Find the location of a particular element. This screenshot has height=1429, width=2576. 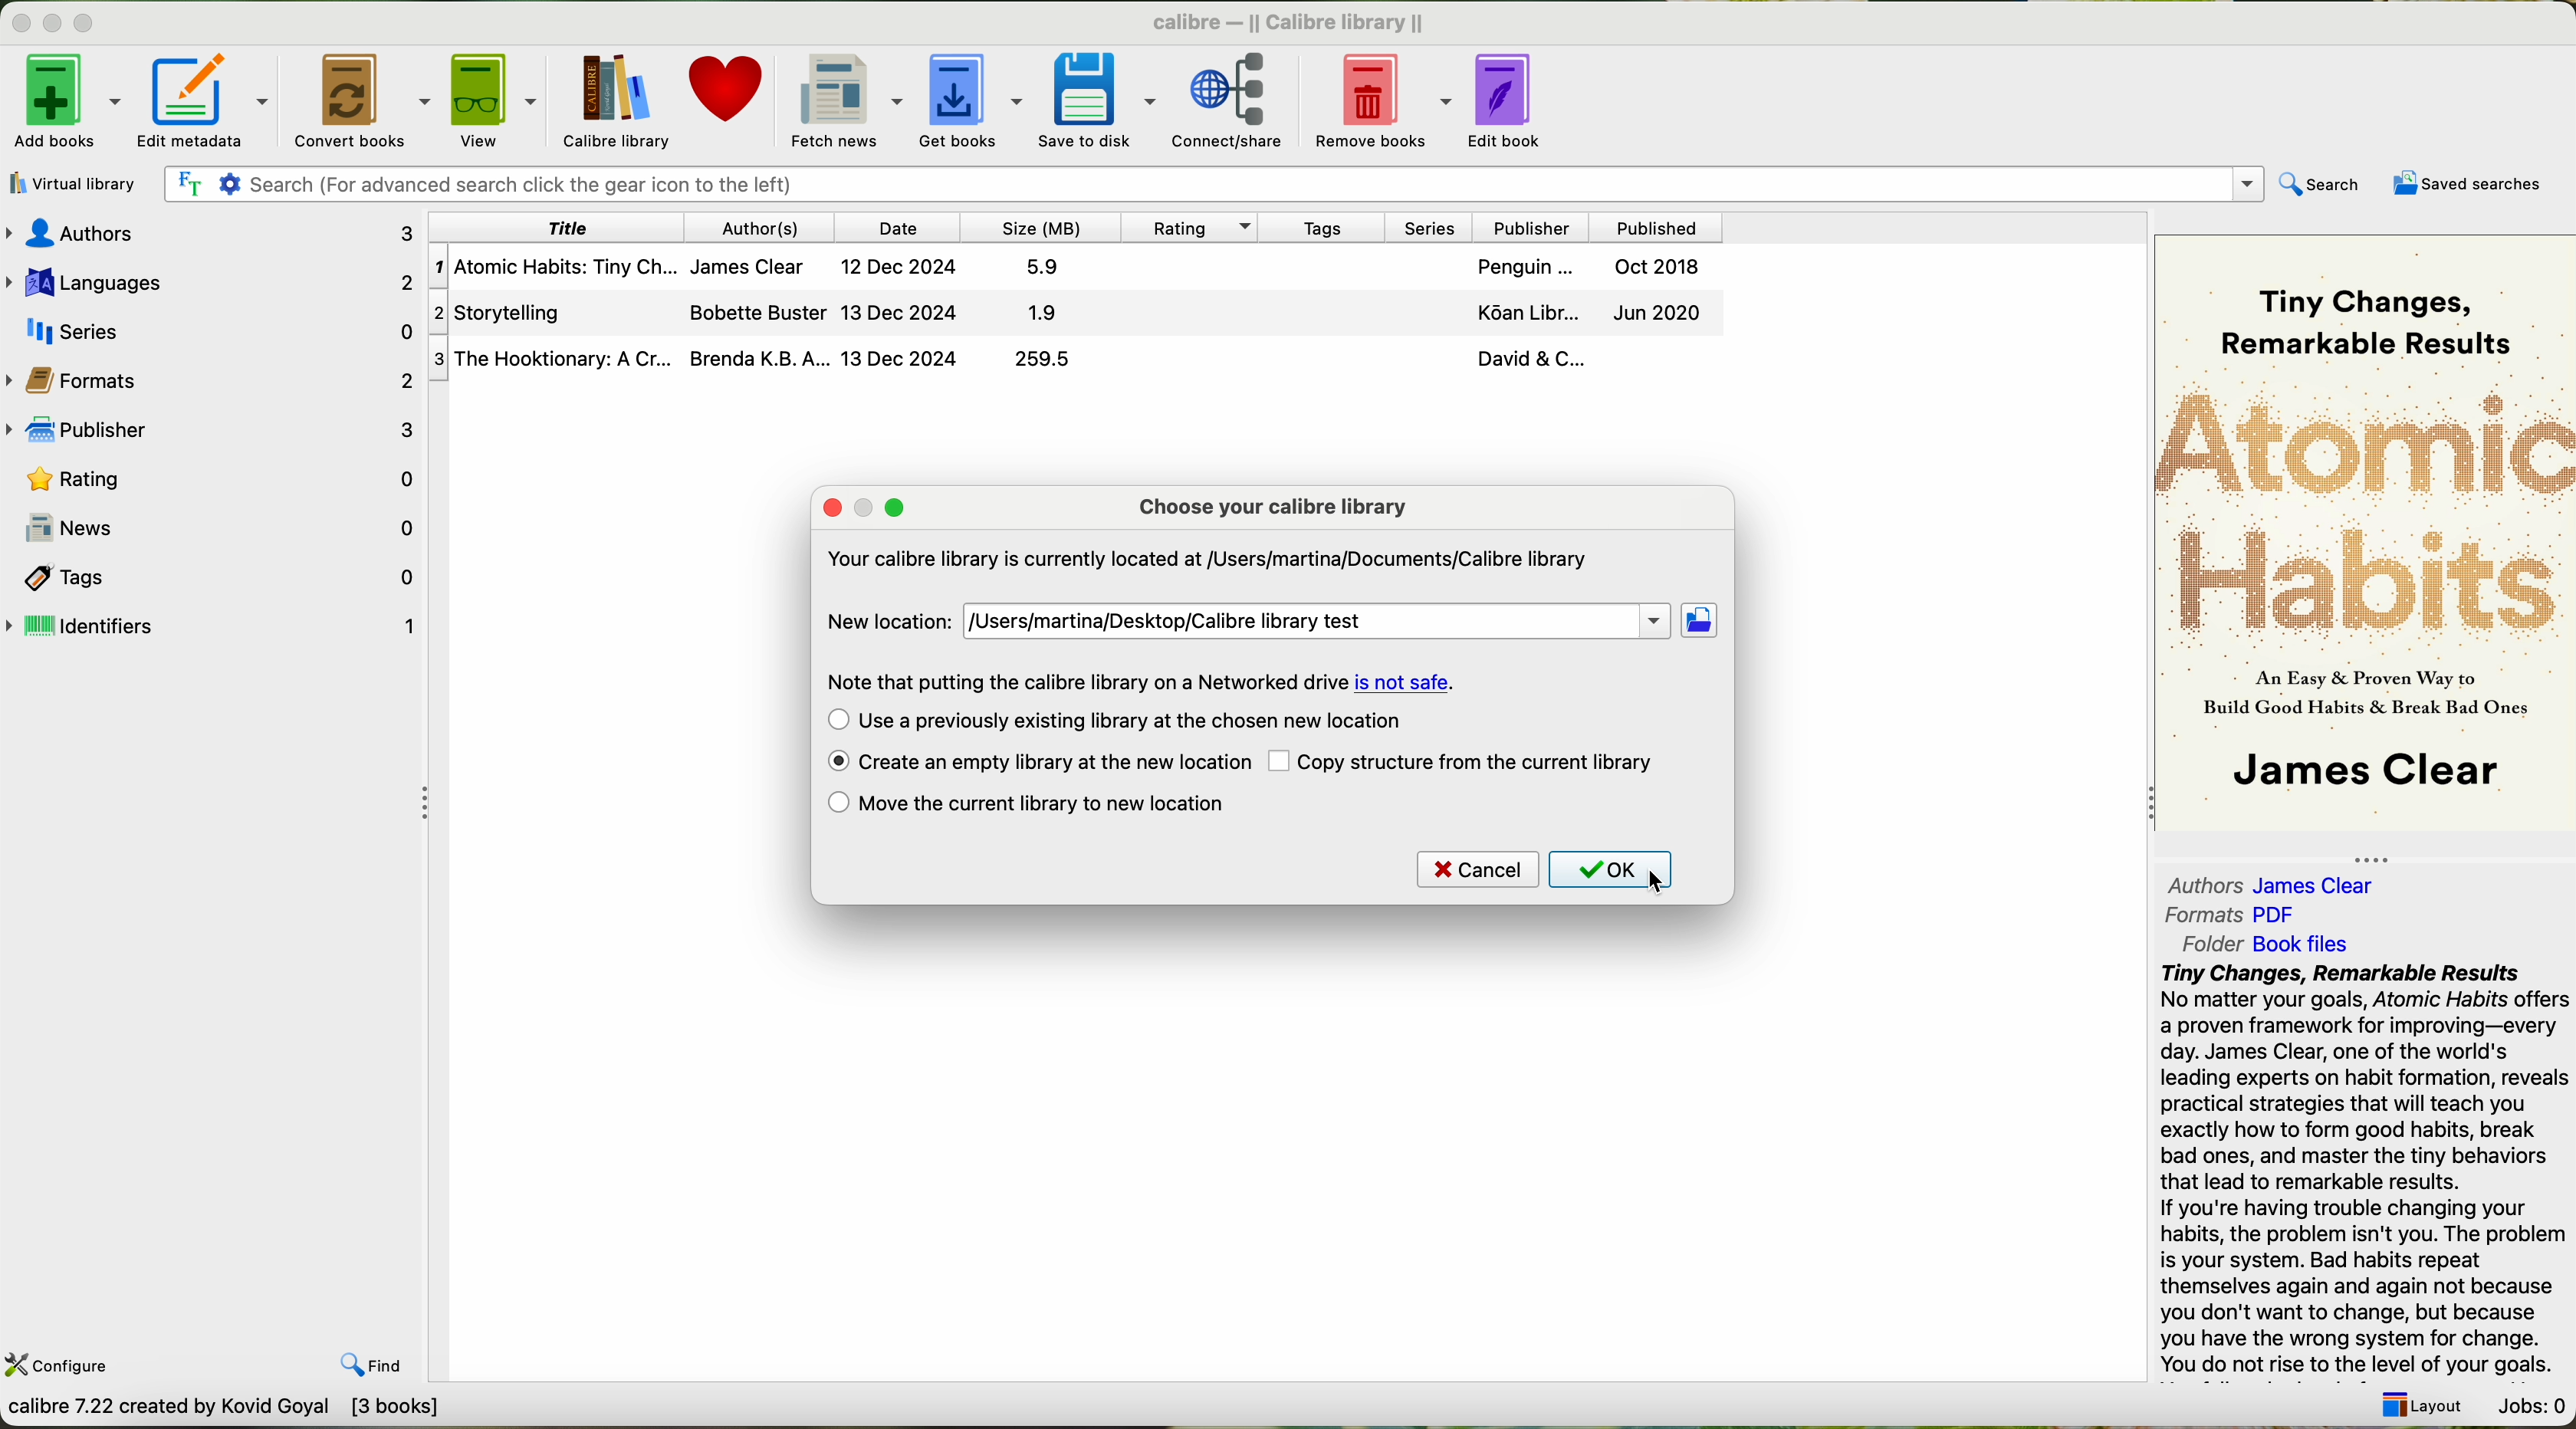

donate is located at coordinates (728, 98).